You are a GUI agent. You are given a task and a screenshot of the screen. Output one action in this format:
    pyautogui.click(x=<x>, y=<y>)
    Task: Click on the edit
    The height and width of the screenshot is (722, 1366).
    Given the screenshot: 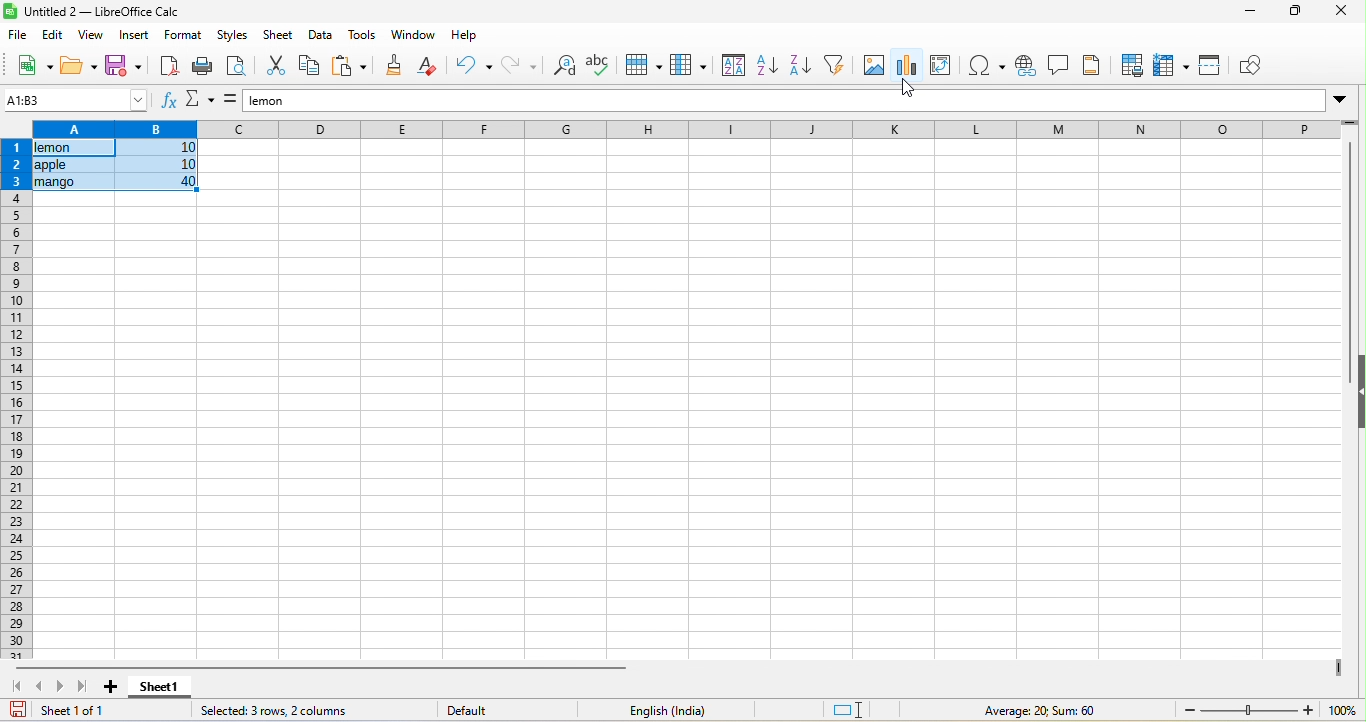 What is the action you would take?
    pyautogui.click(x=52, y=37)
    